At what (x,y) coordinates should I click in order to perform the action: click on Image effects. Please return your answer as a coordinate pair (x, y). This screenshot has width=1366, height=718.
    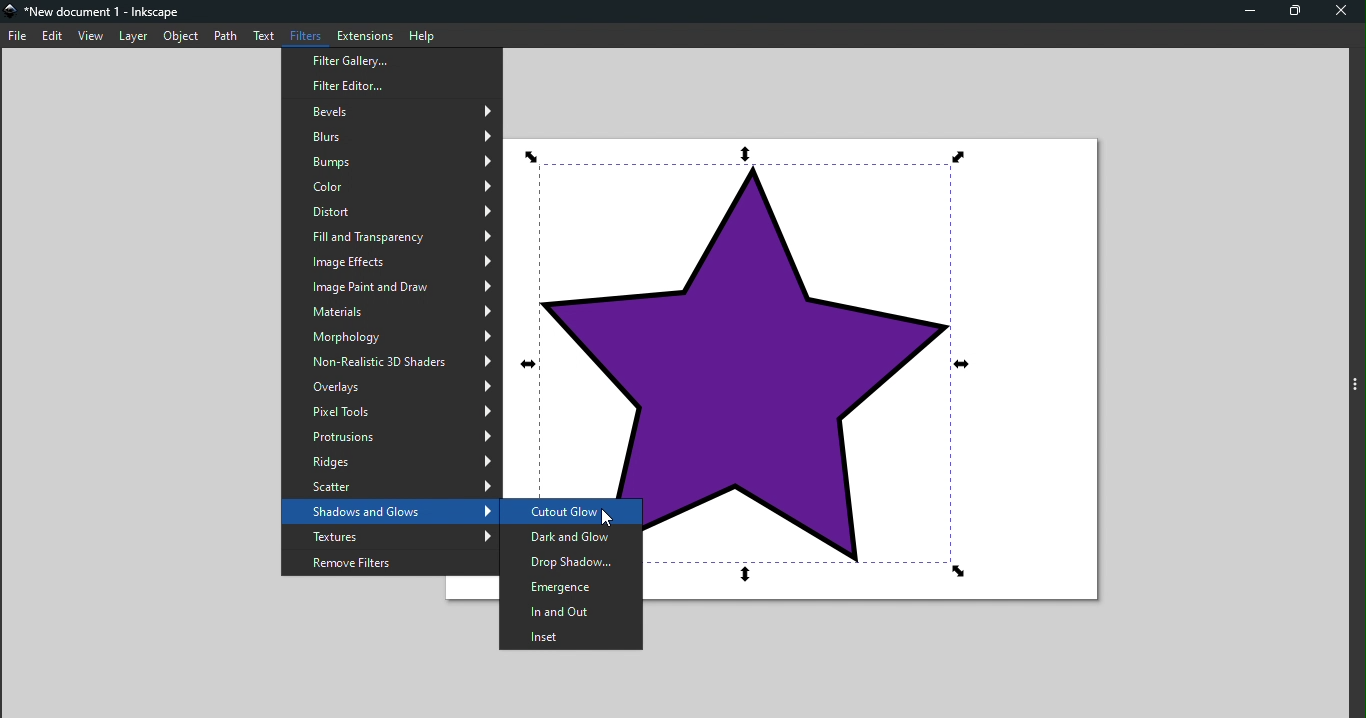
    Looking at the image, I should click on (389, 264).